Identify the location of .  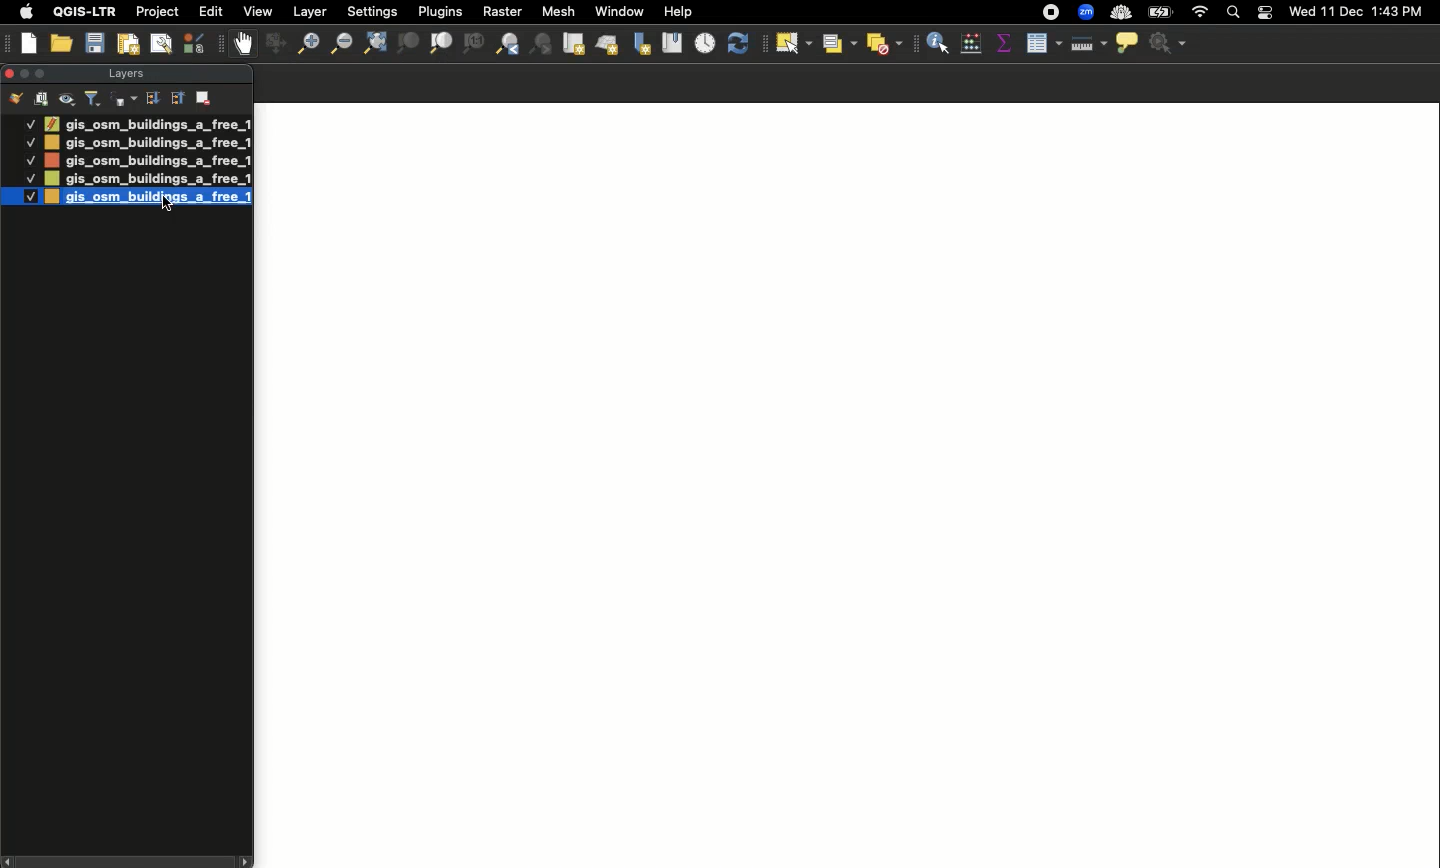
(1086, 12).